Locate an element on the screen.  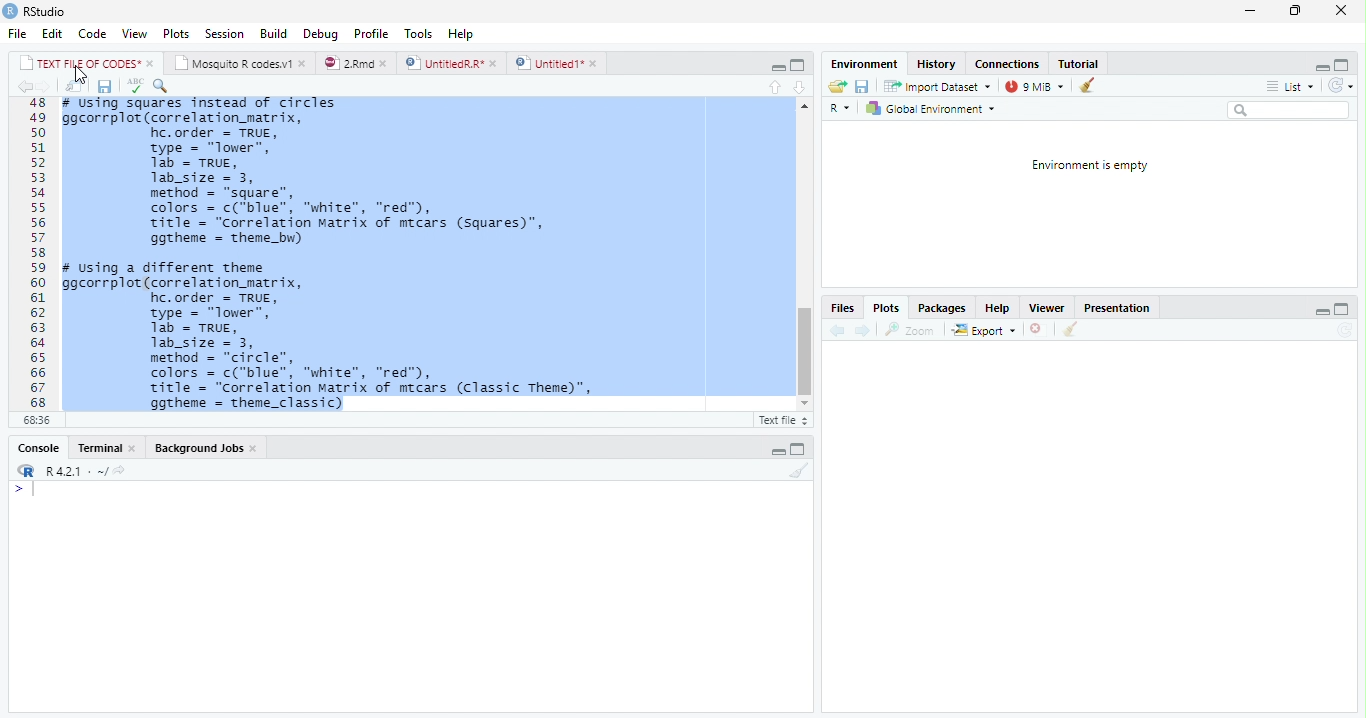
go back to the previous source location is located at coordinates (28, 88).